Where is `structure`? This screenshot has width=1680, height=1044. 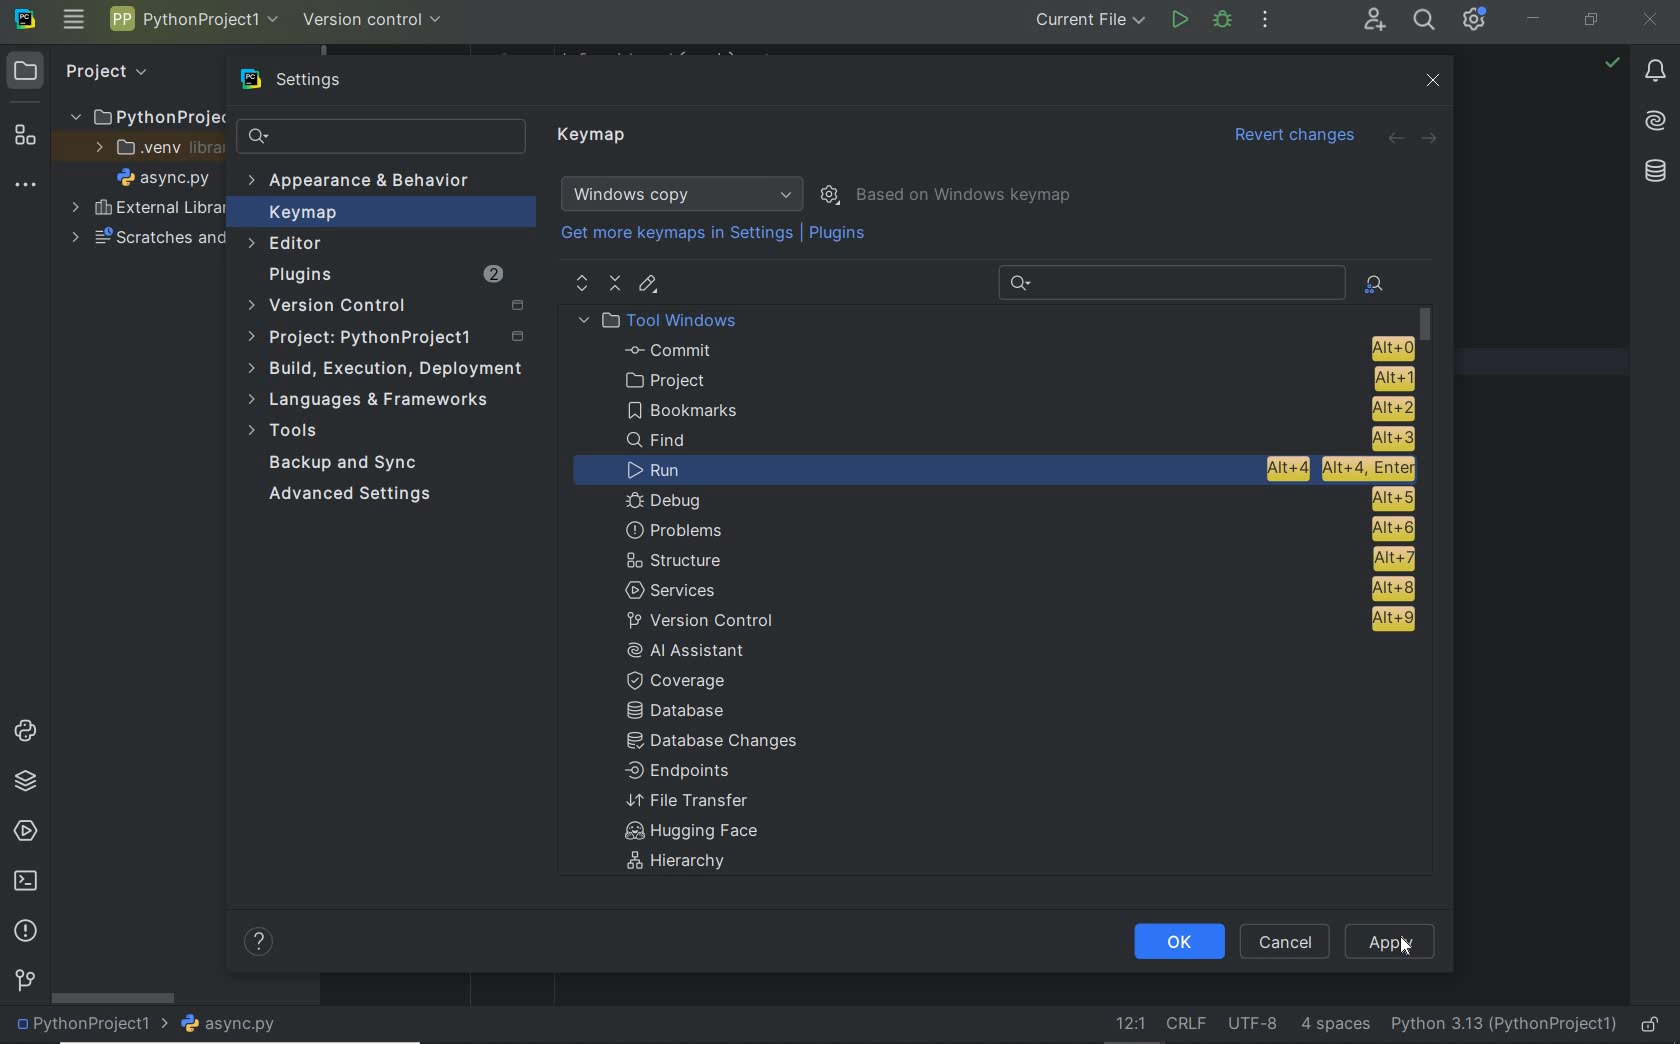
structure is located at coordinates (1018, 559).